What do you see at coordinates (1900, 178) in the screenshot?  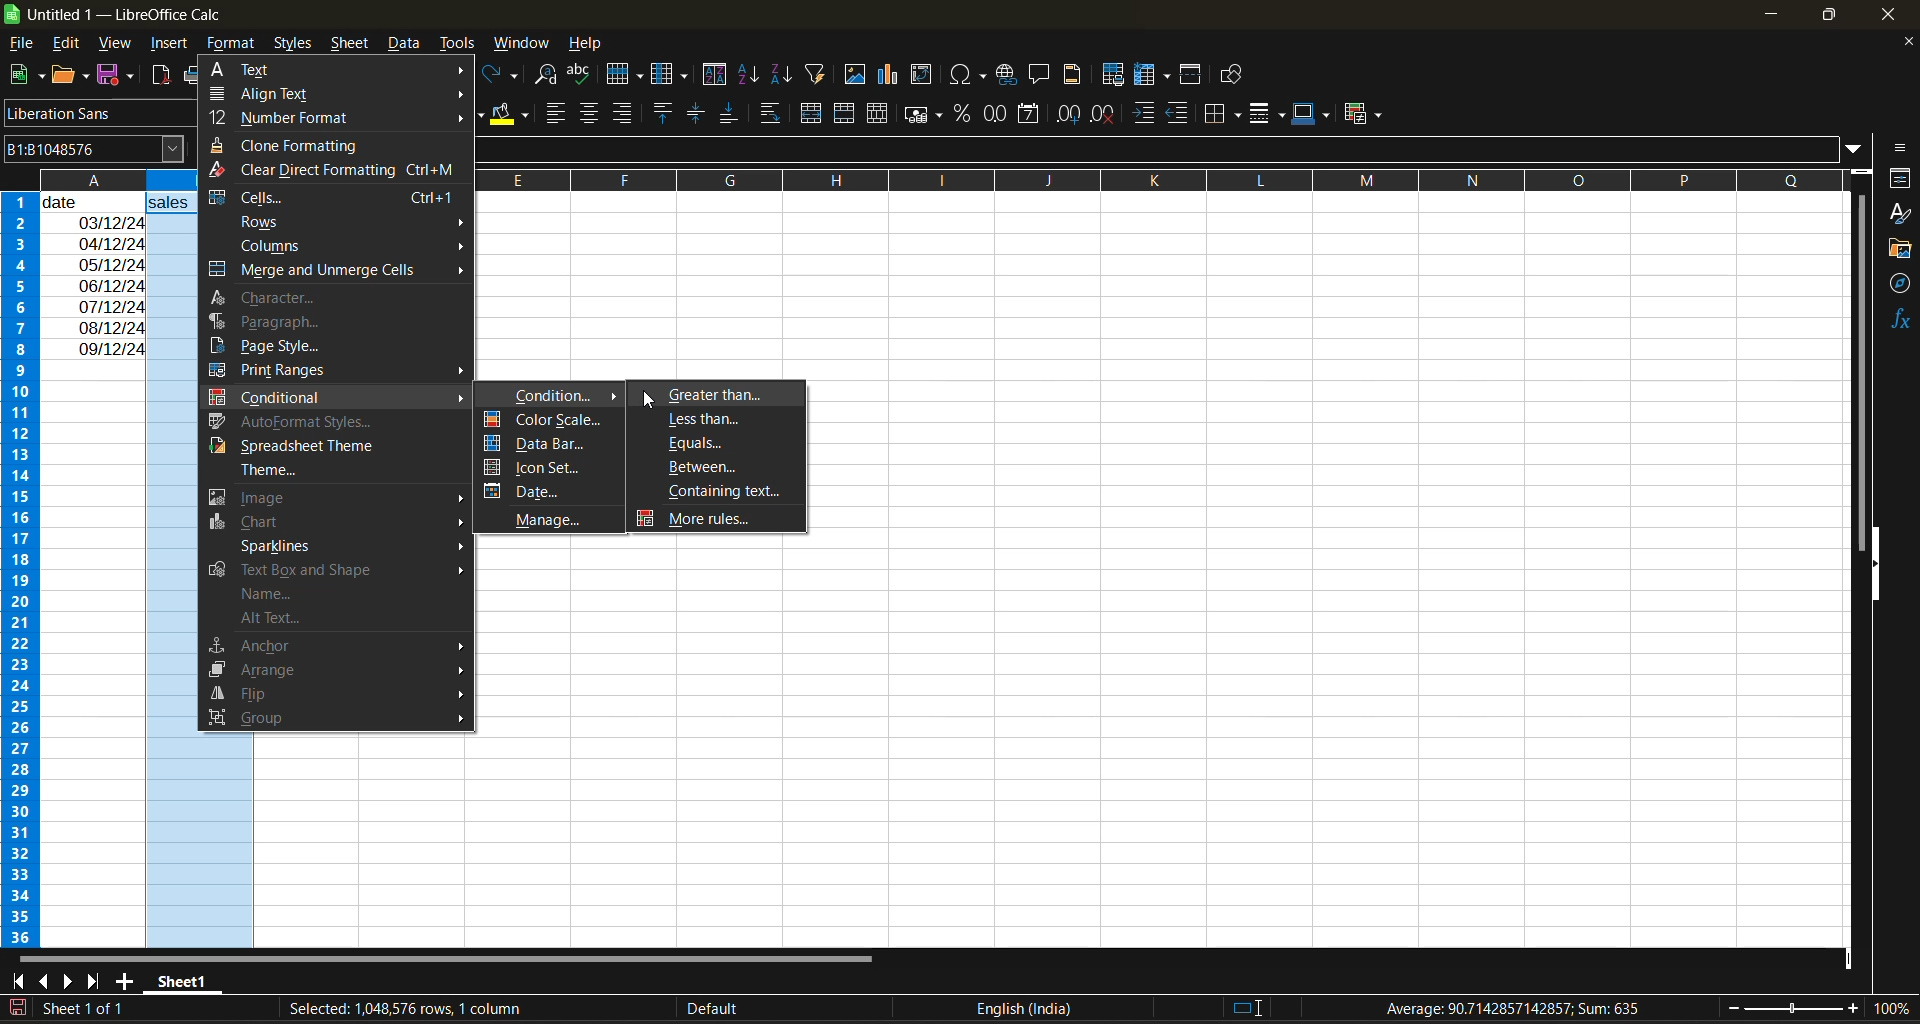 I see `properties` at bounding box center [1900, 178].